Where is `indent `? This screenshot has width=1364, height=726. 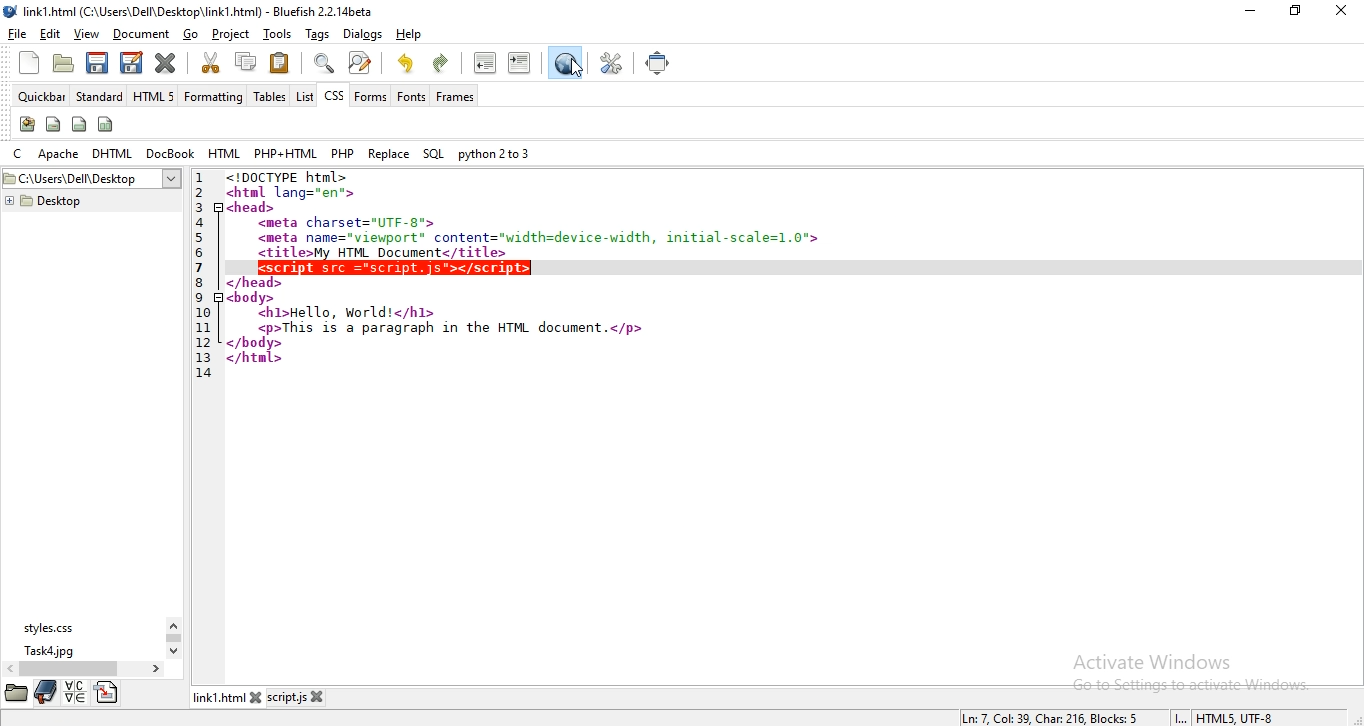
indent  is located at coordinates (519, 63).